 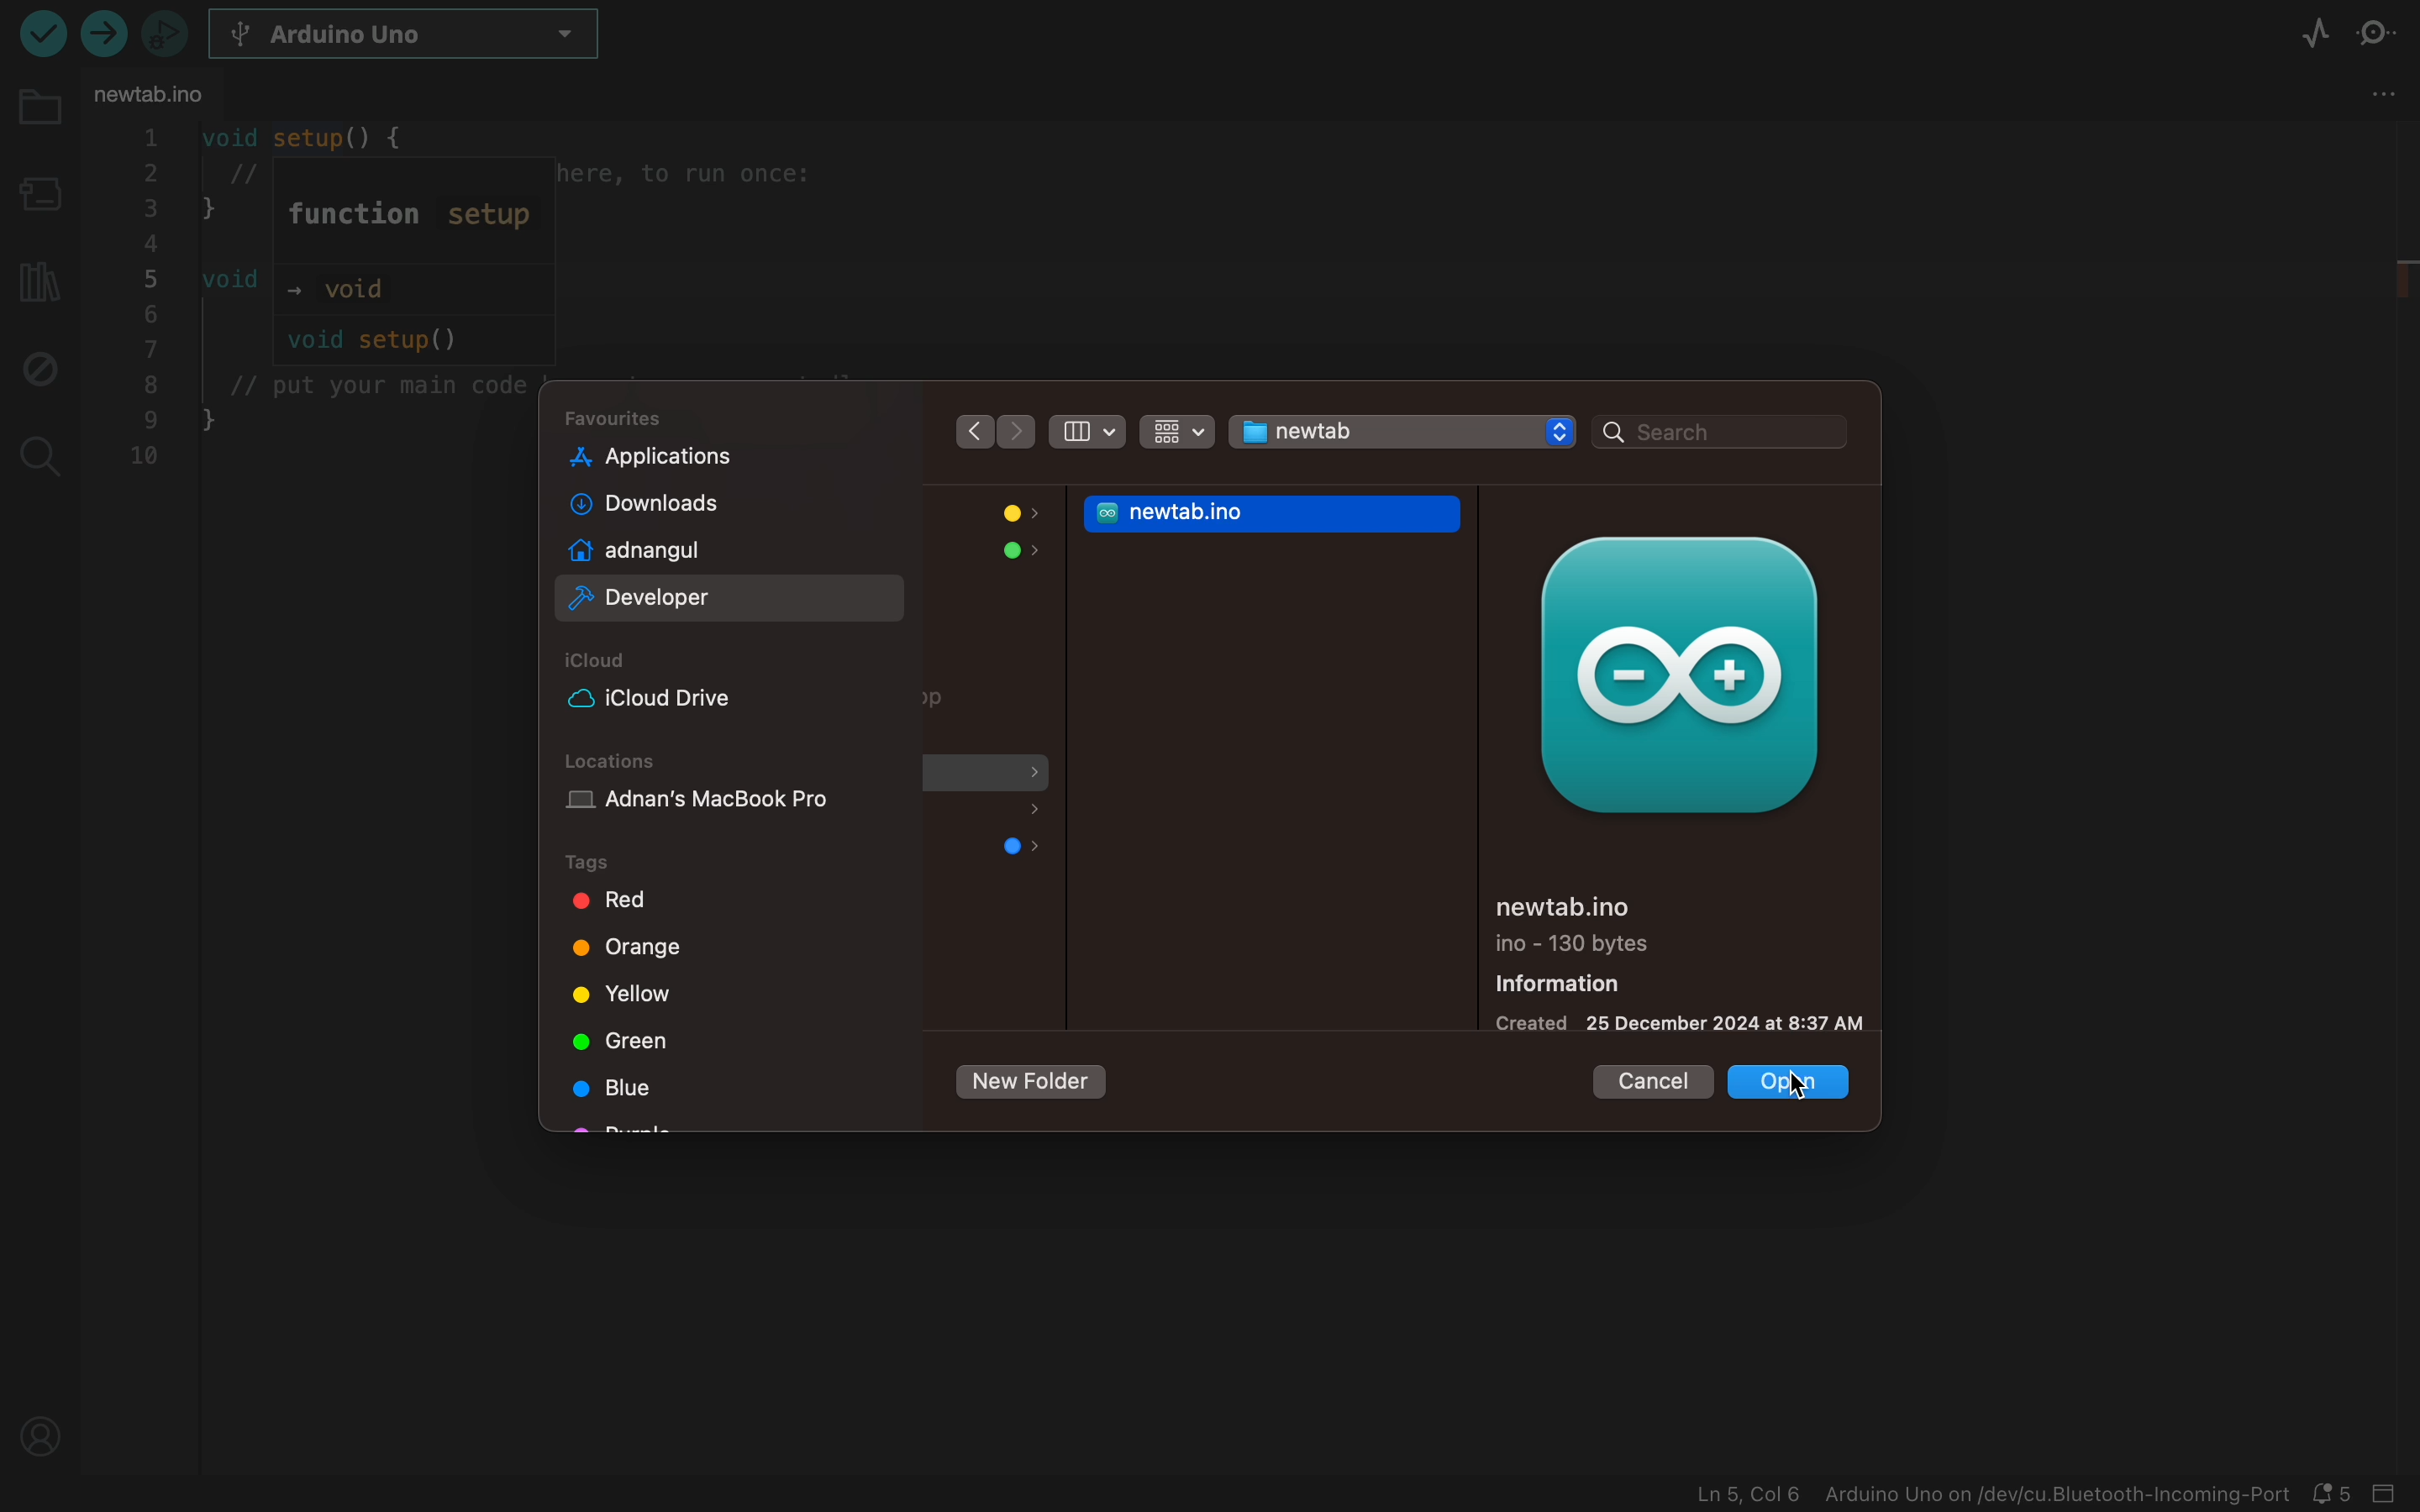 What do you see at coordinates (734, 598) in the screenshot?
I see `selected` at bounding box center [734, 598].